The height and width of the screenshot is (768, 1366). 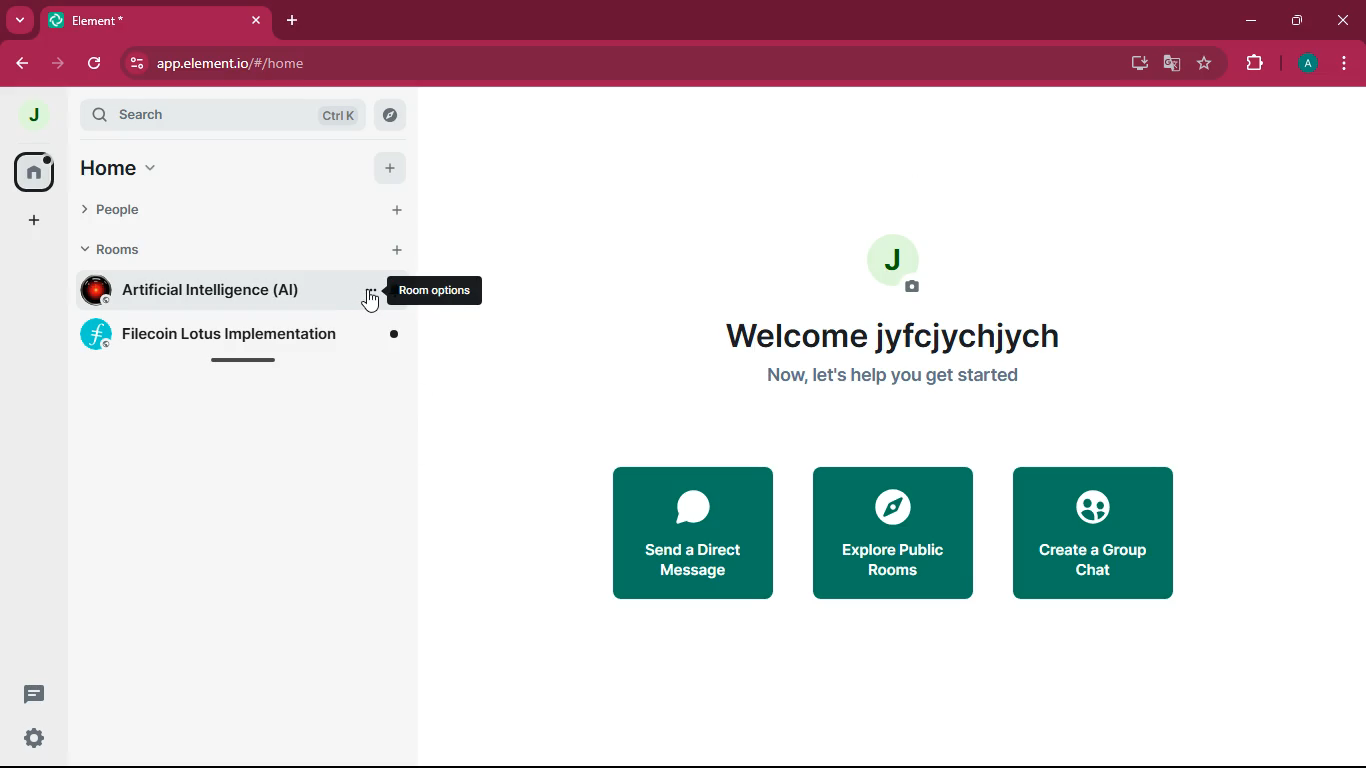 I want to click on add, so click(x=392, y=170).